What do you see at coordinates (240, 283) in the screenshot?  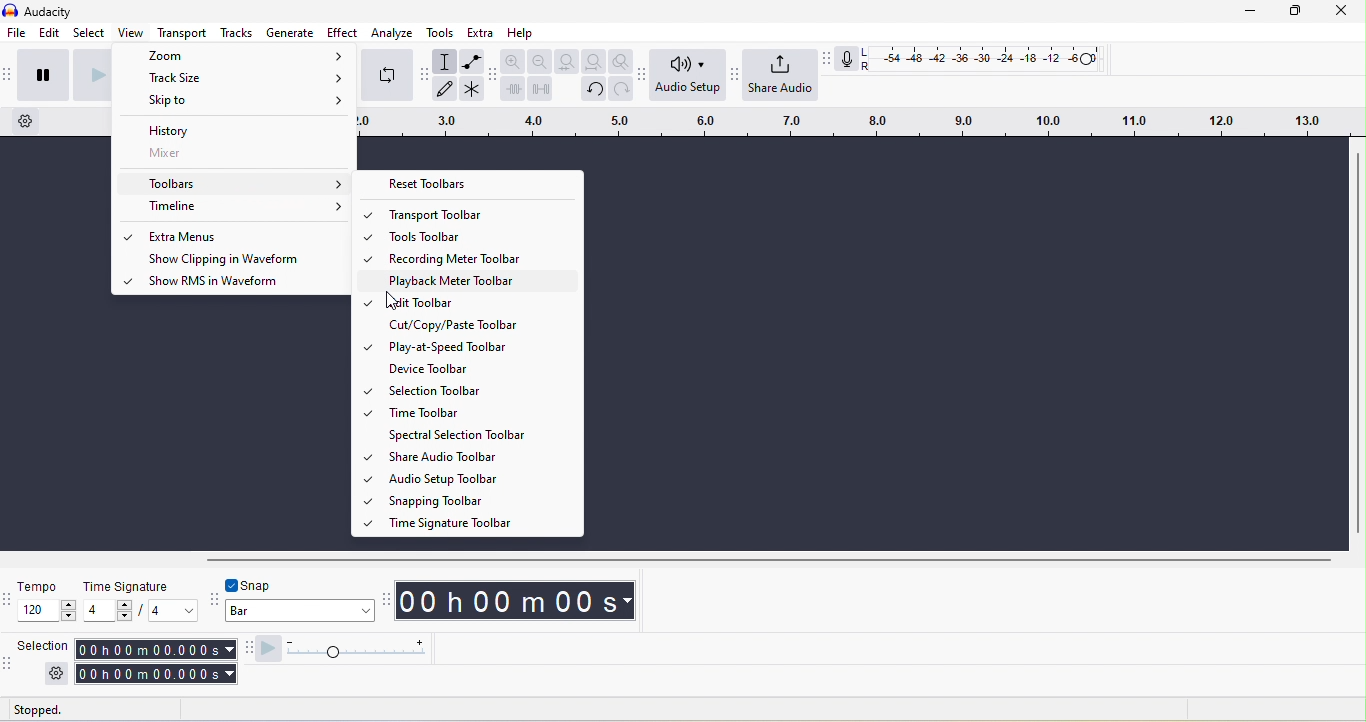 I see `show RMS in waveform` at bounding box center [240, 283].